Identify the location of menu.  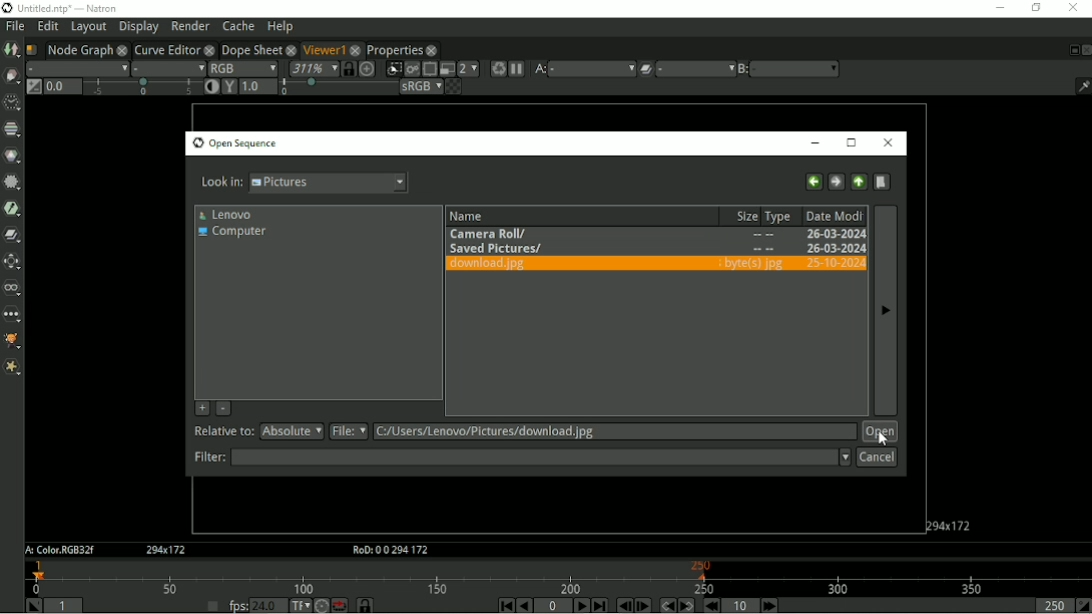
(695, 69).